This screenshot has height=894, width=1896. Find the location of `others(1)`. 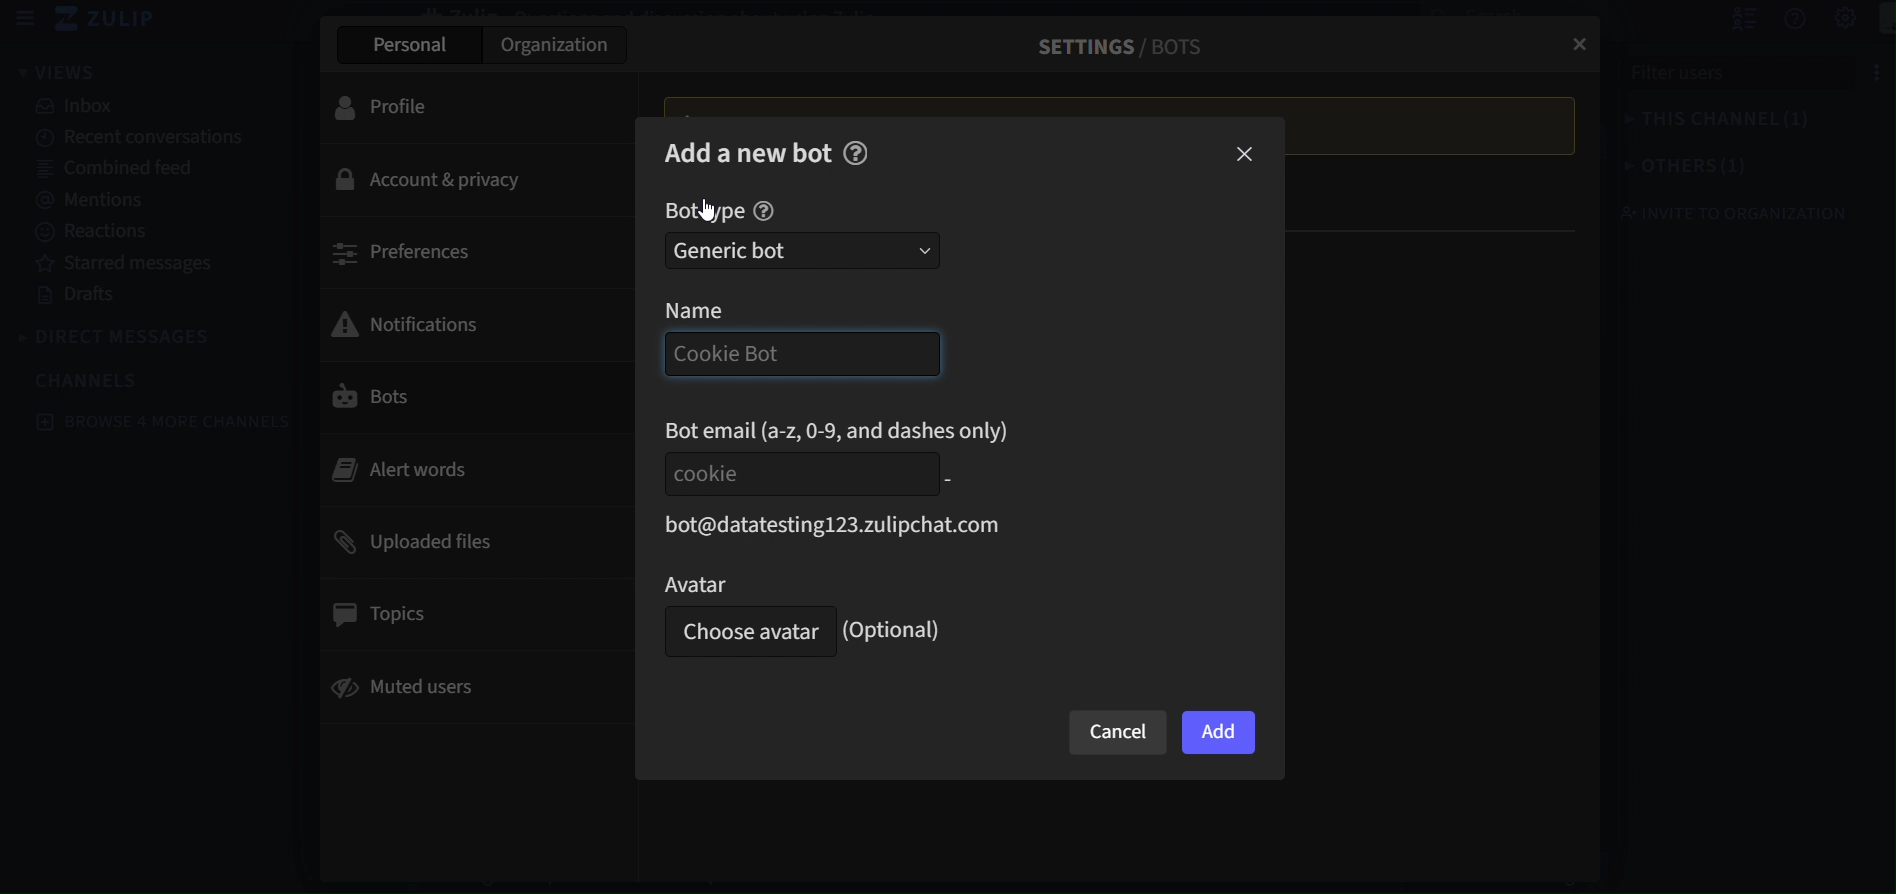

others(1) is located at coordinates (1665, 168).